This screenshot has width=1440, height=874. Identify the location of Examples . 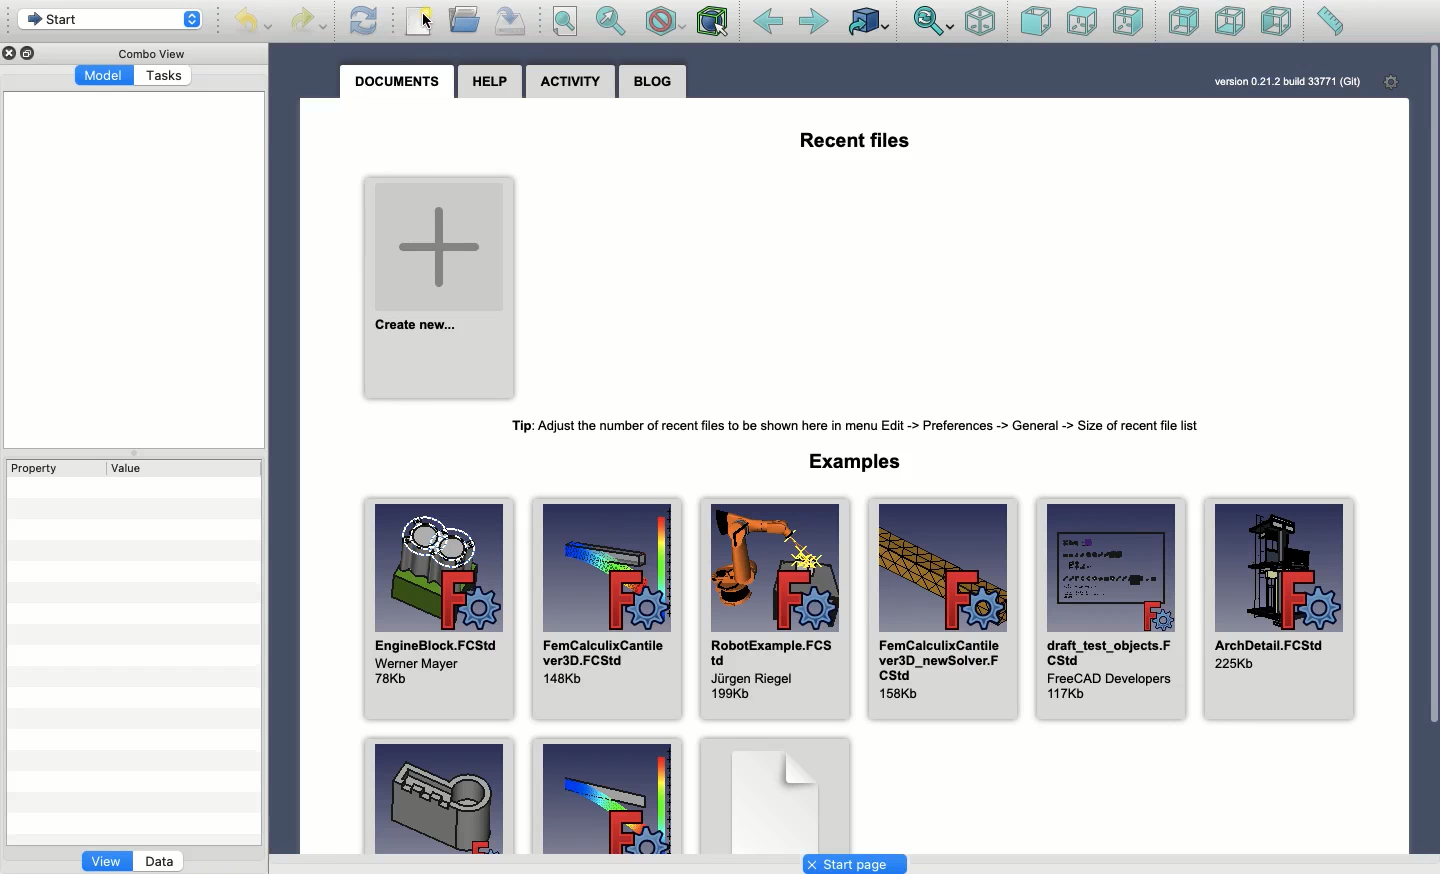
(606, 794).